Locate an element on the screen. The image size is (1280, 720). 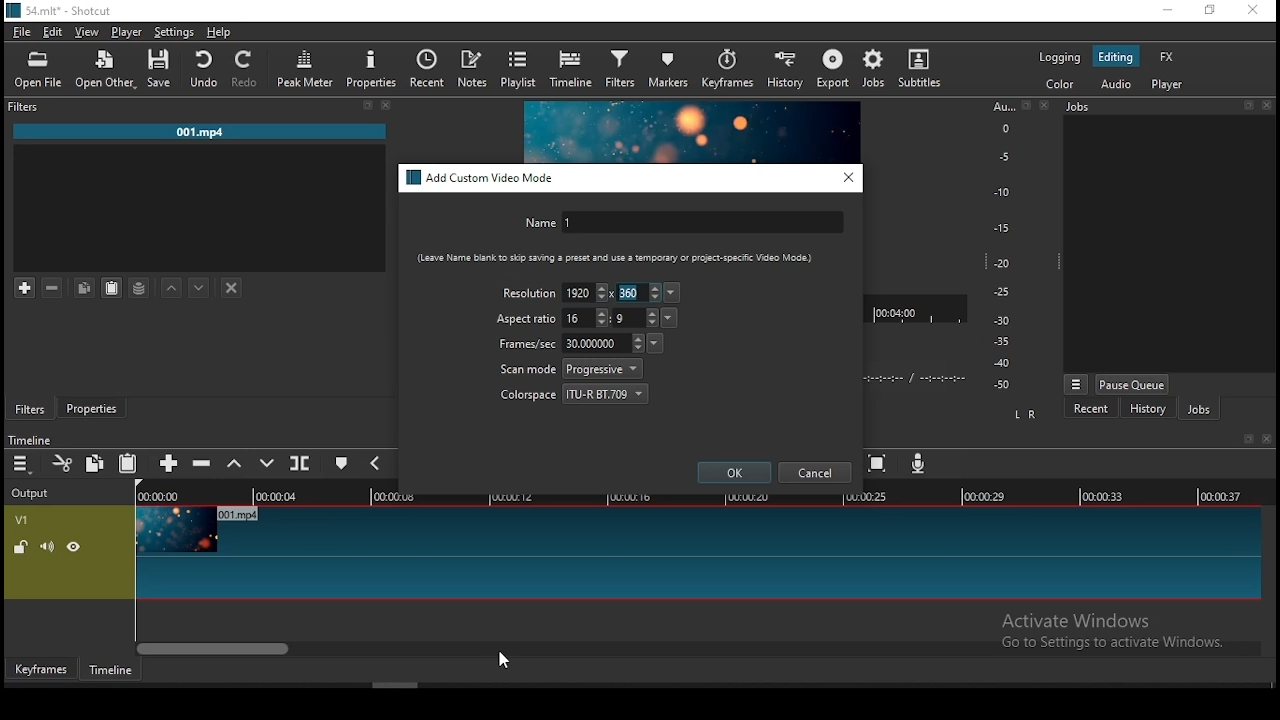
00:00:20 is located at coordinates (746, 495).